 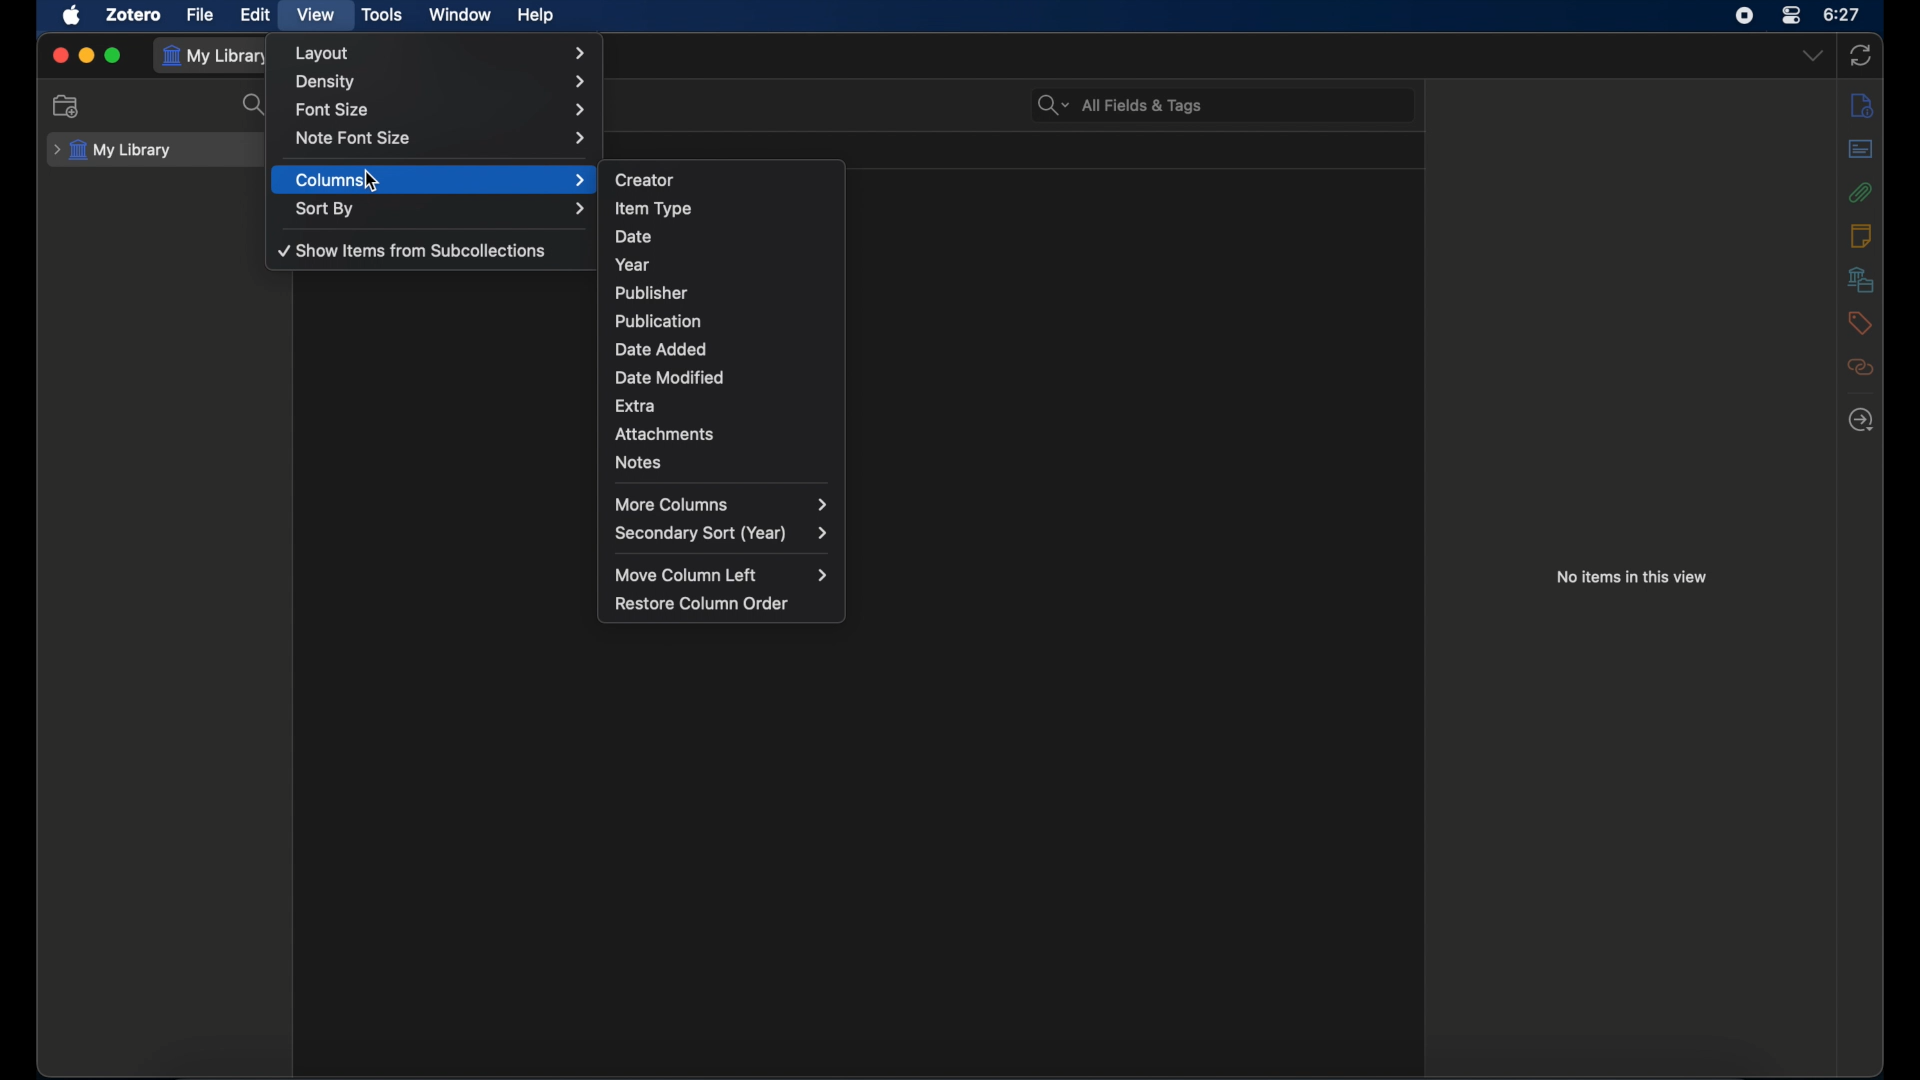 What do you see at coordinates (134, 14) in the screenshot?
I see `zotero` at bounding box center [134, 14].